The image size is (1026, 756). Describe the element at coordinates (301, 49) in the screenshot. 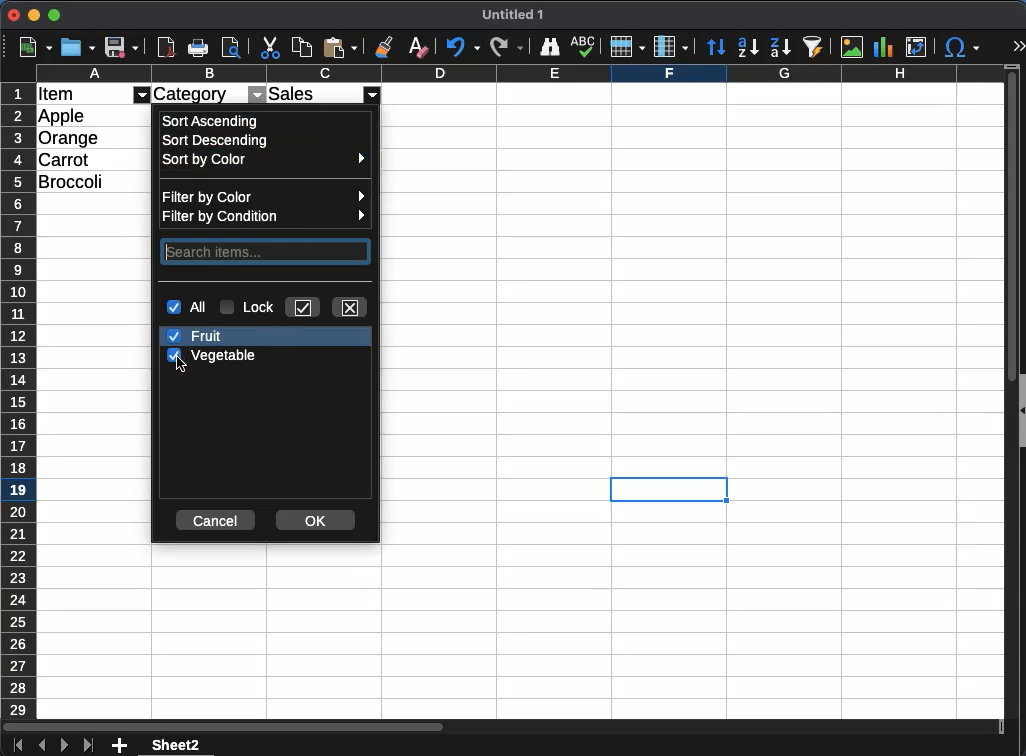

I see `copy` at that location.